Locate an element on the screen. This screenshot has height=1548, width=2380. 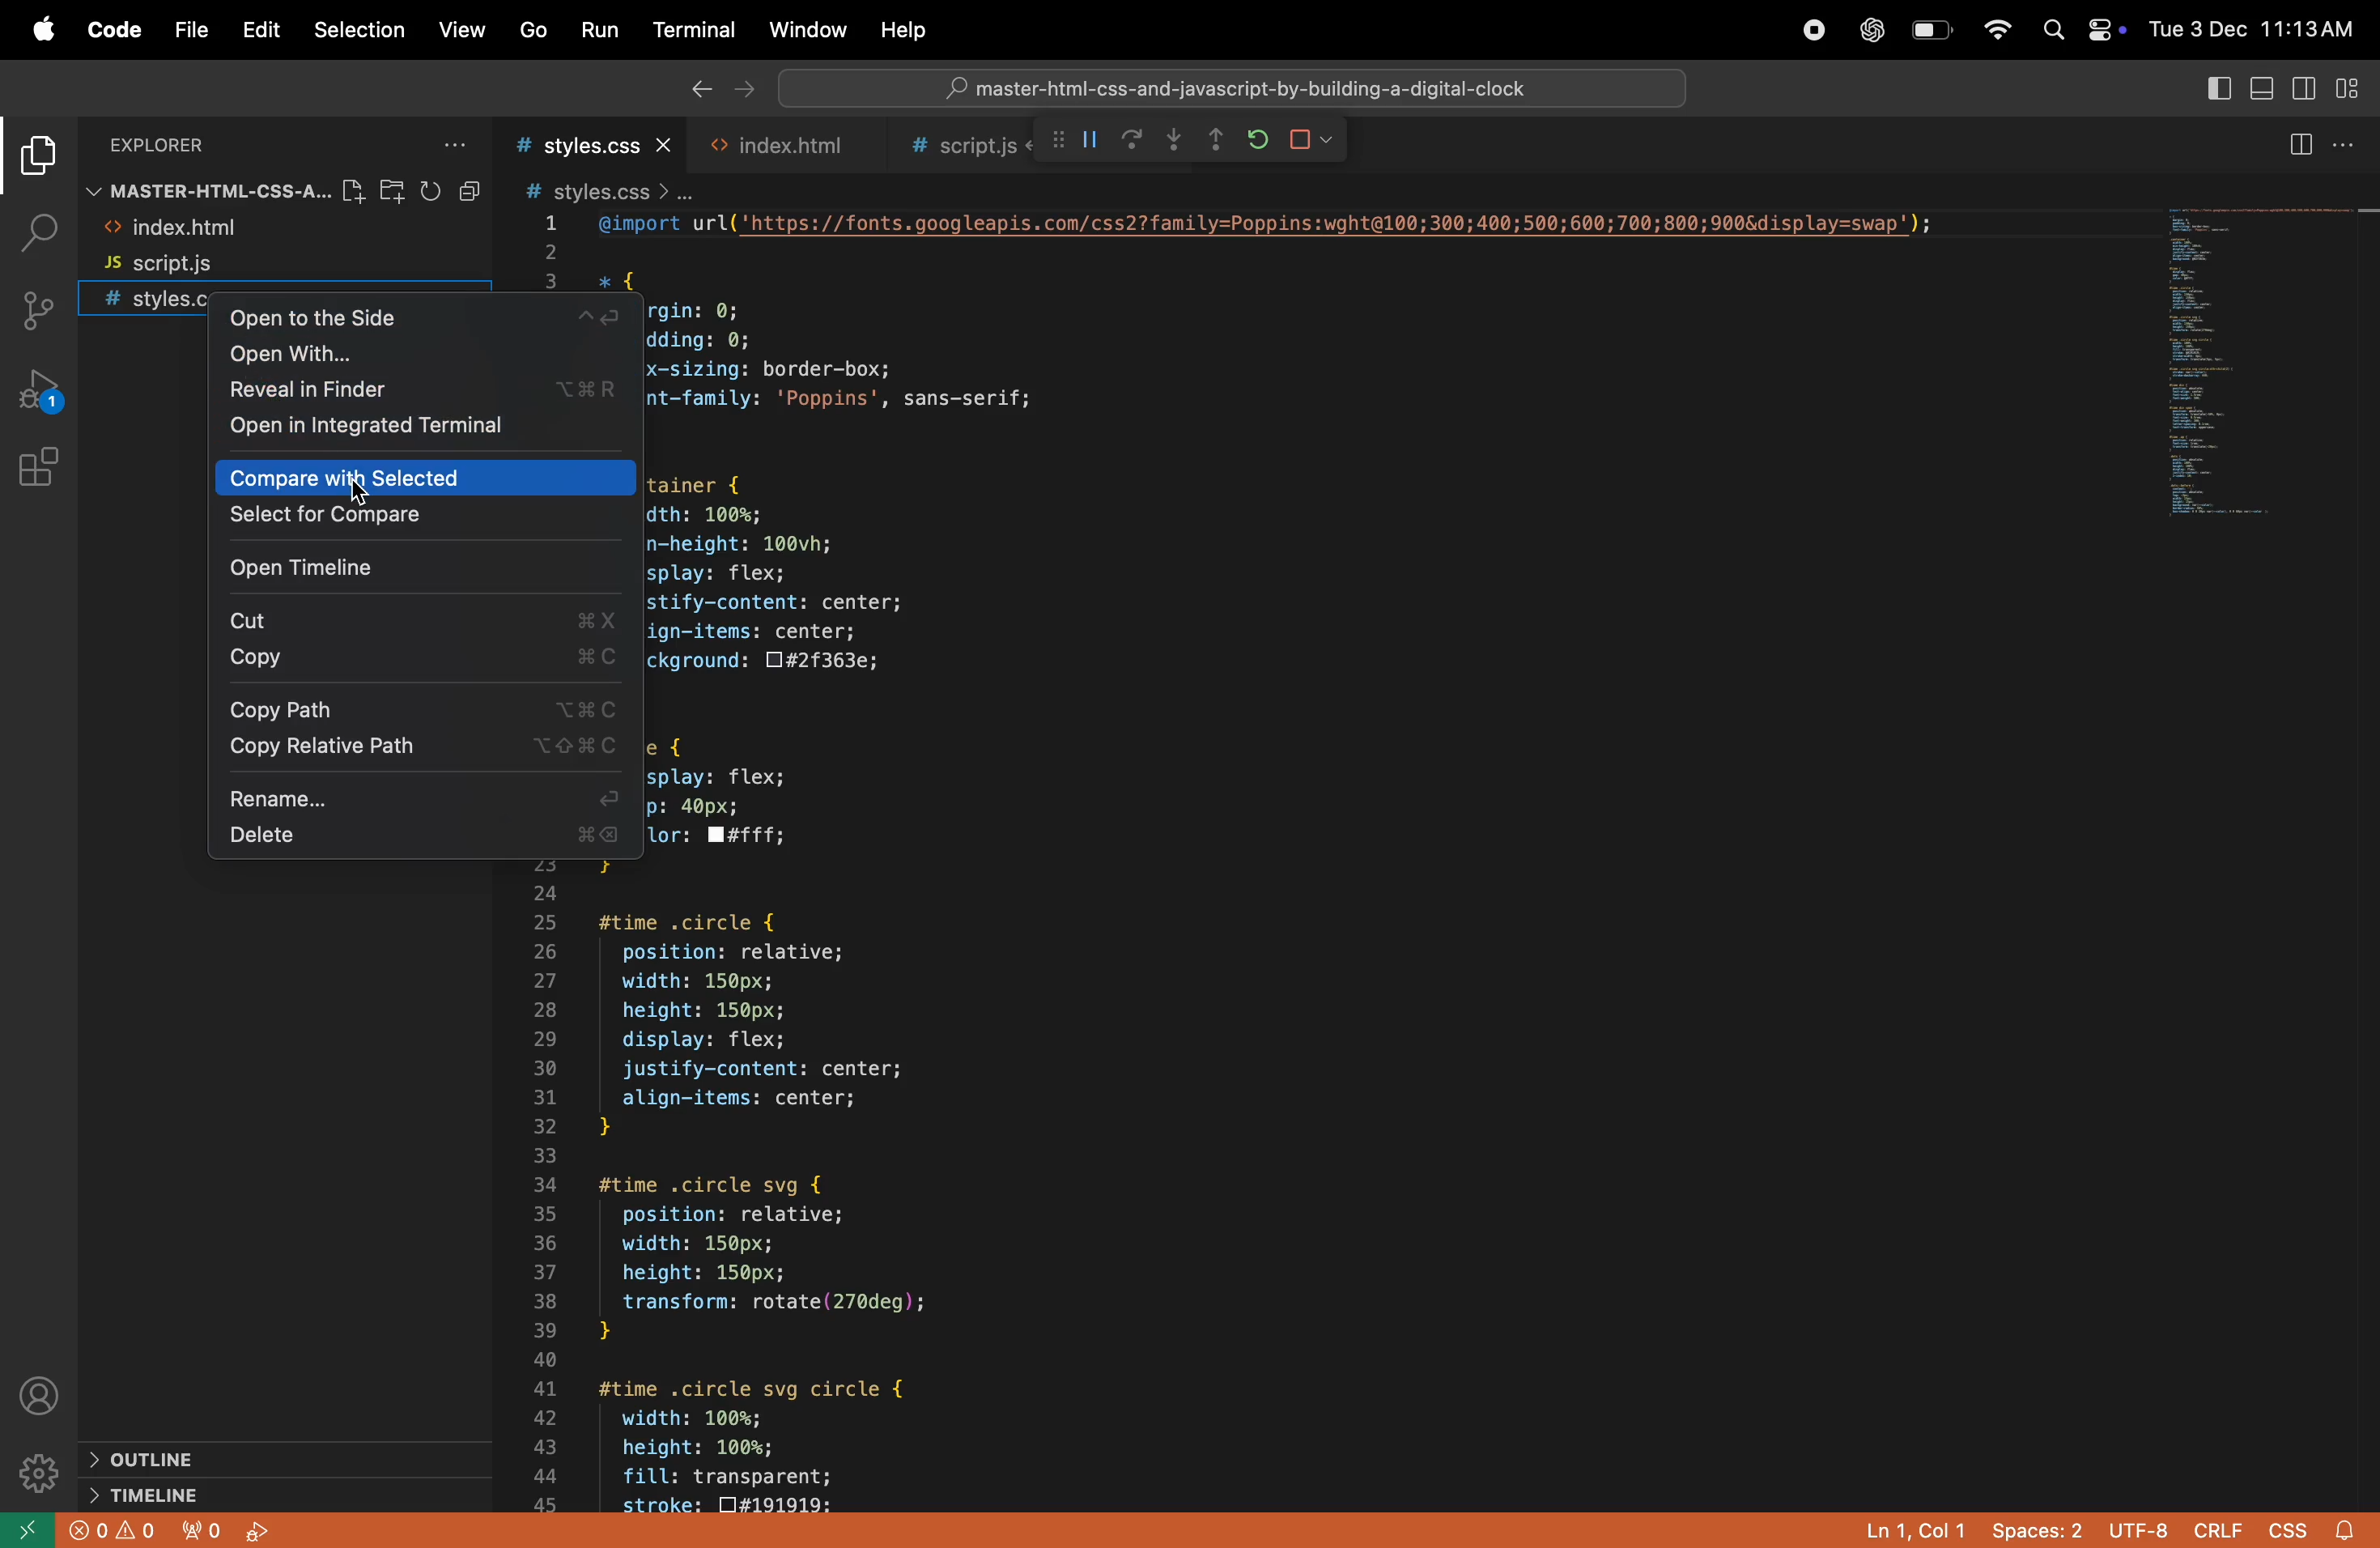
preview window is located at coordinates (2269, 362).